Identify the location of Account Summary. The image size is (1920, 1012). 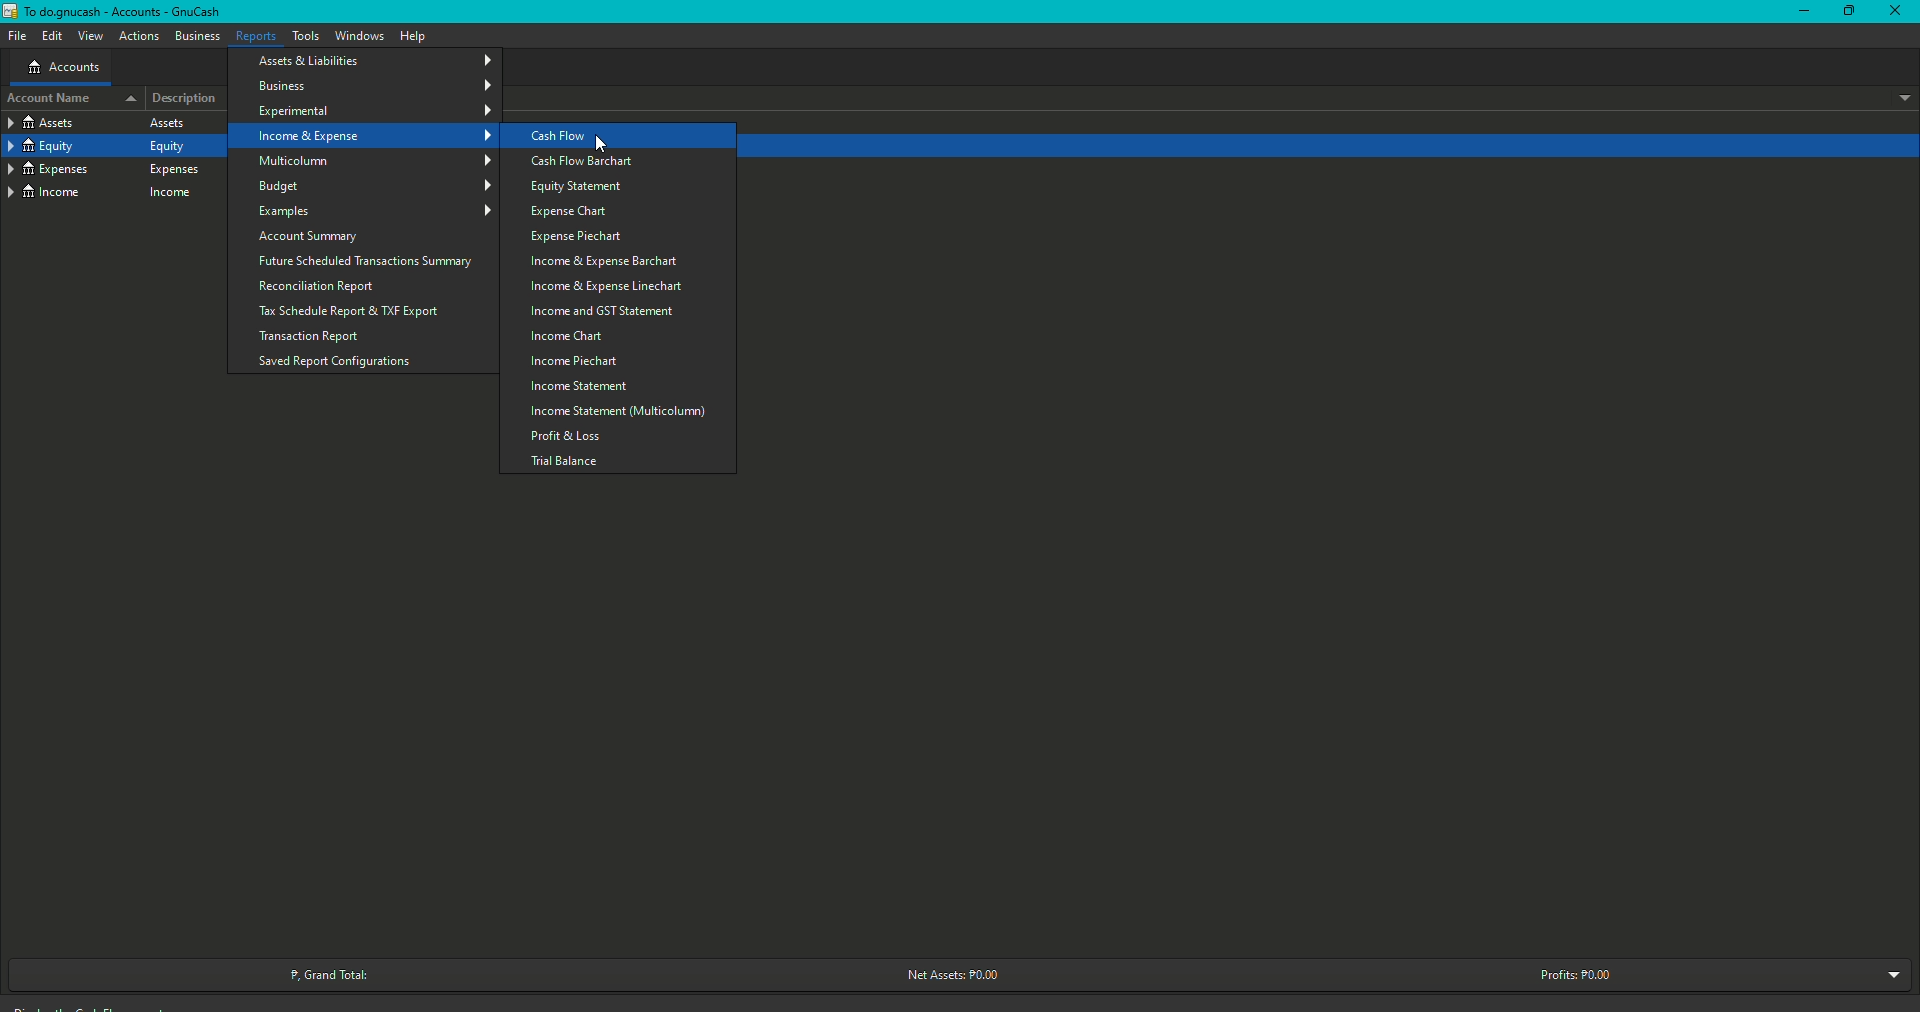
(312, 236).